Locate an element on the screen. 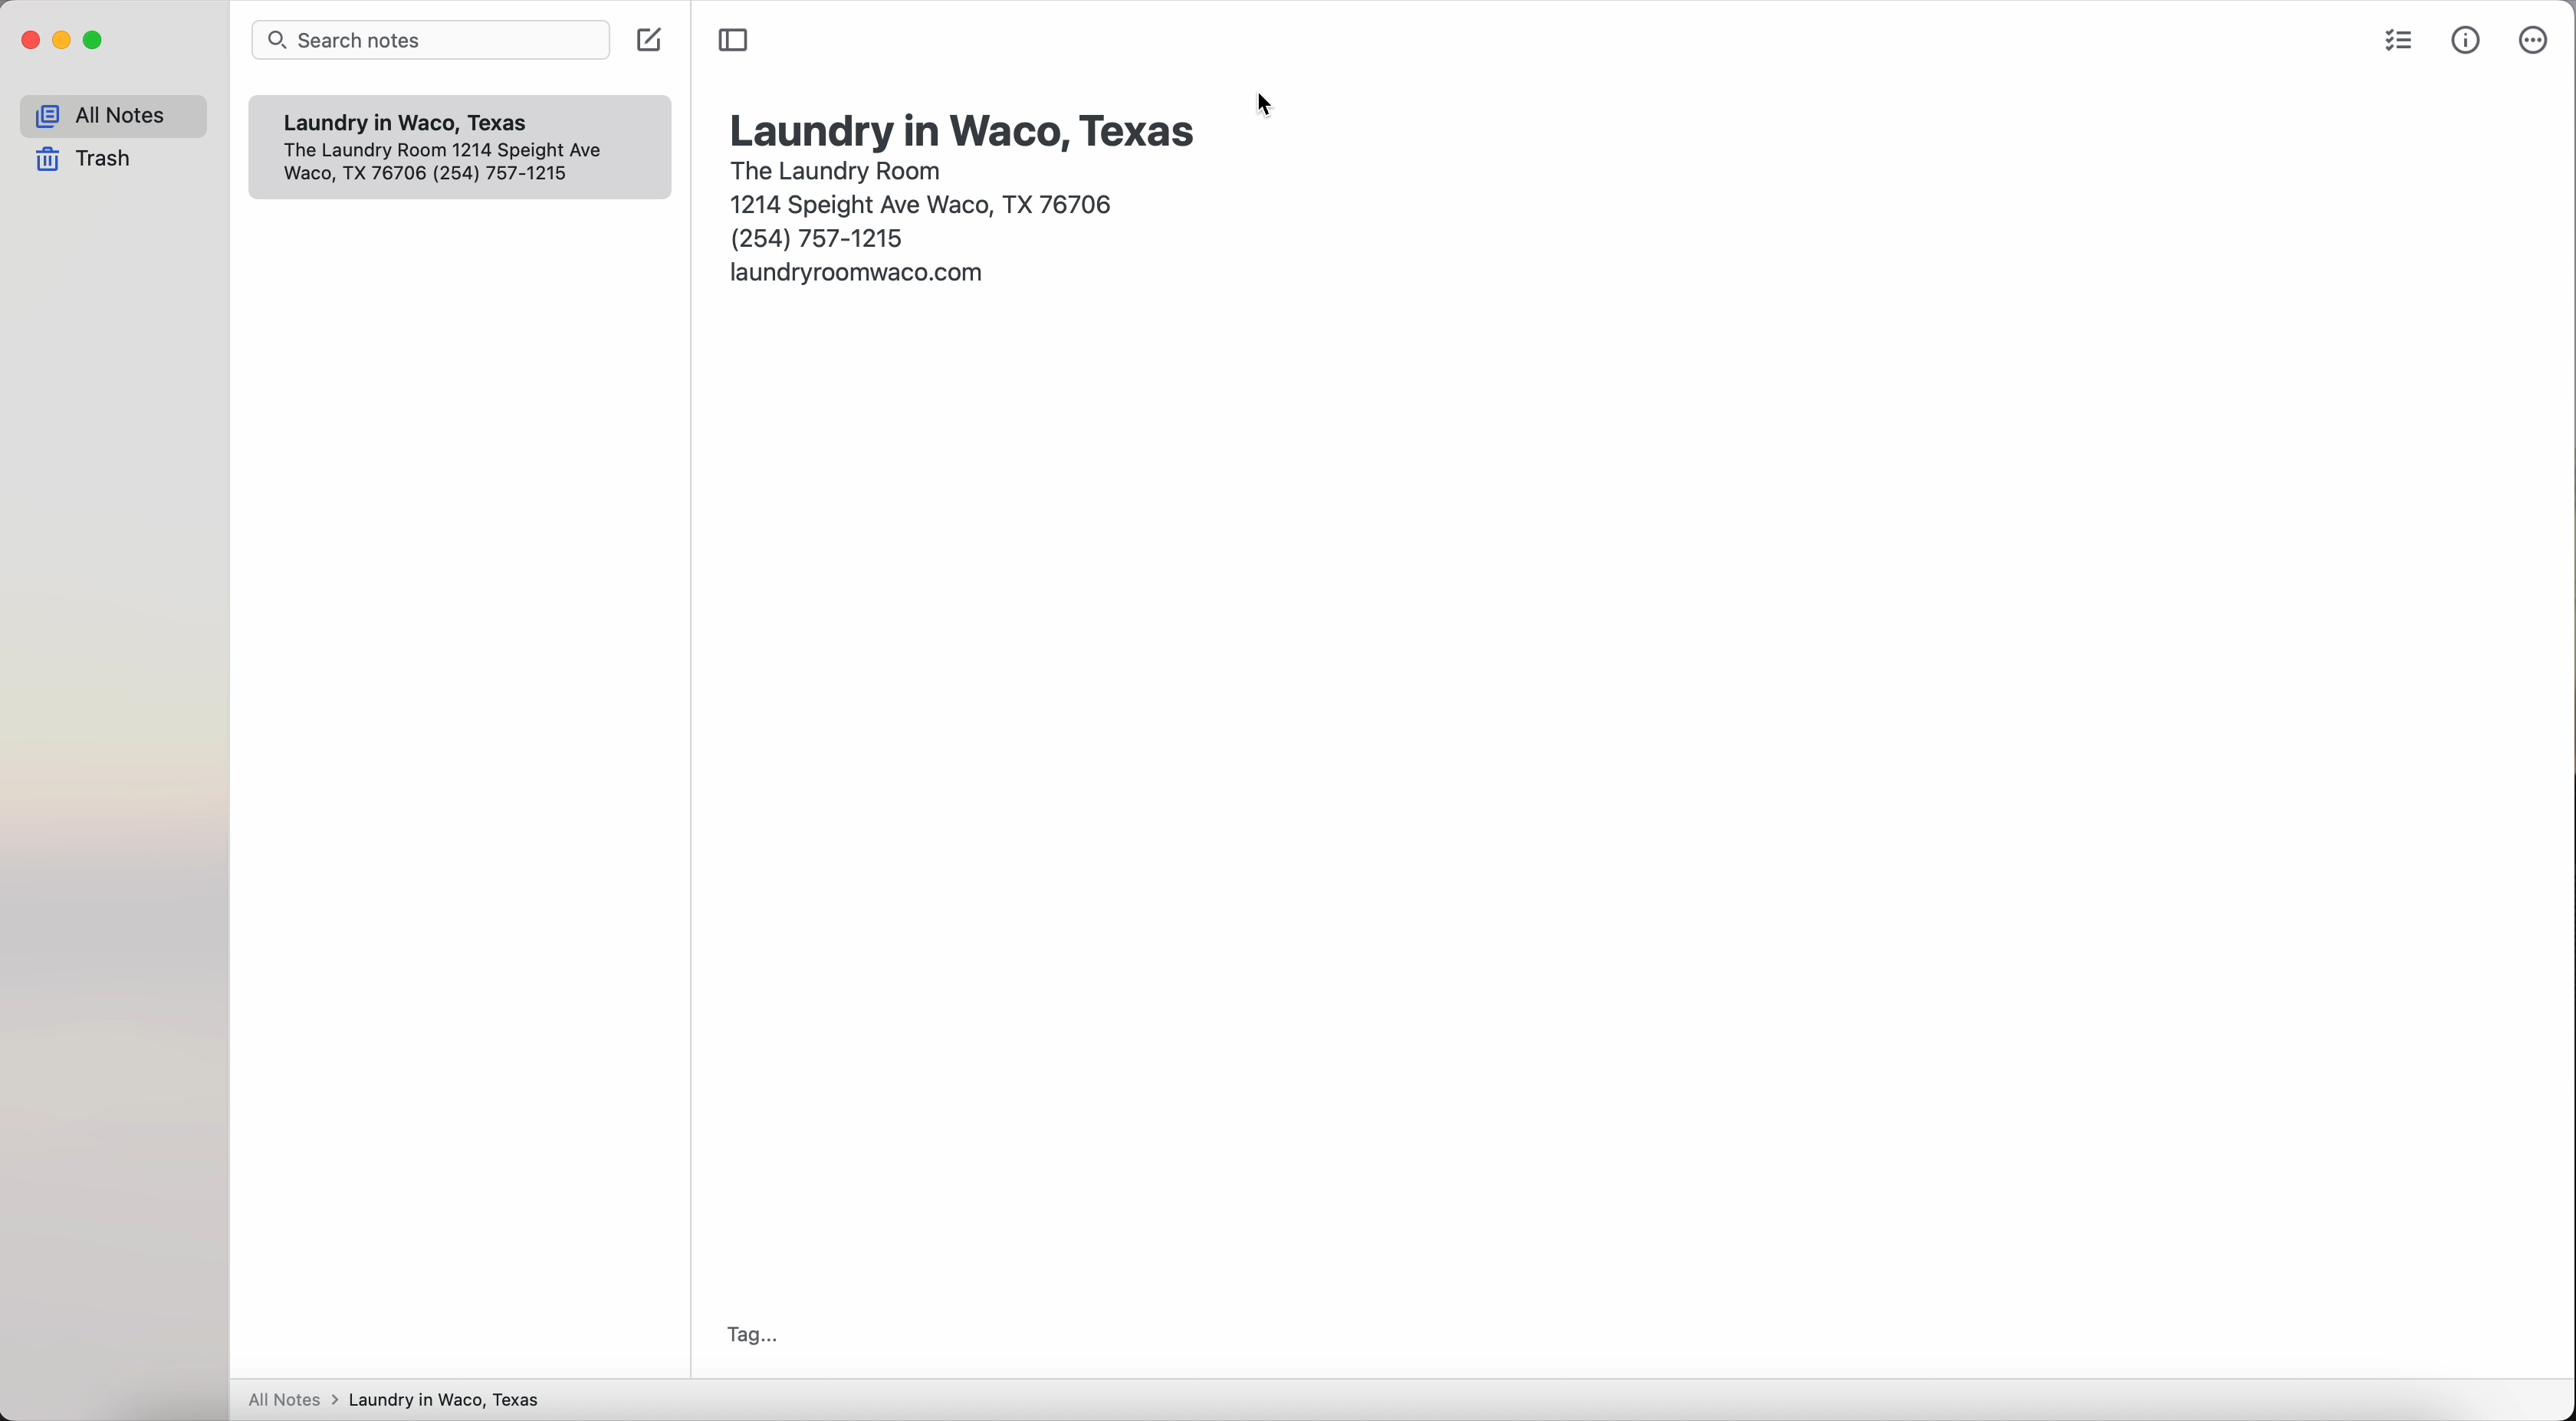  click on create note is located at coordinates (652, 40).